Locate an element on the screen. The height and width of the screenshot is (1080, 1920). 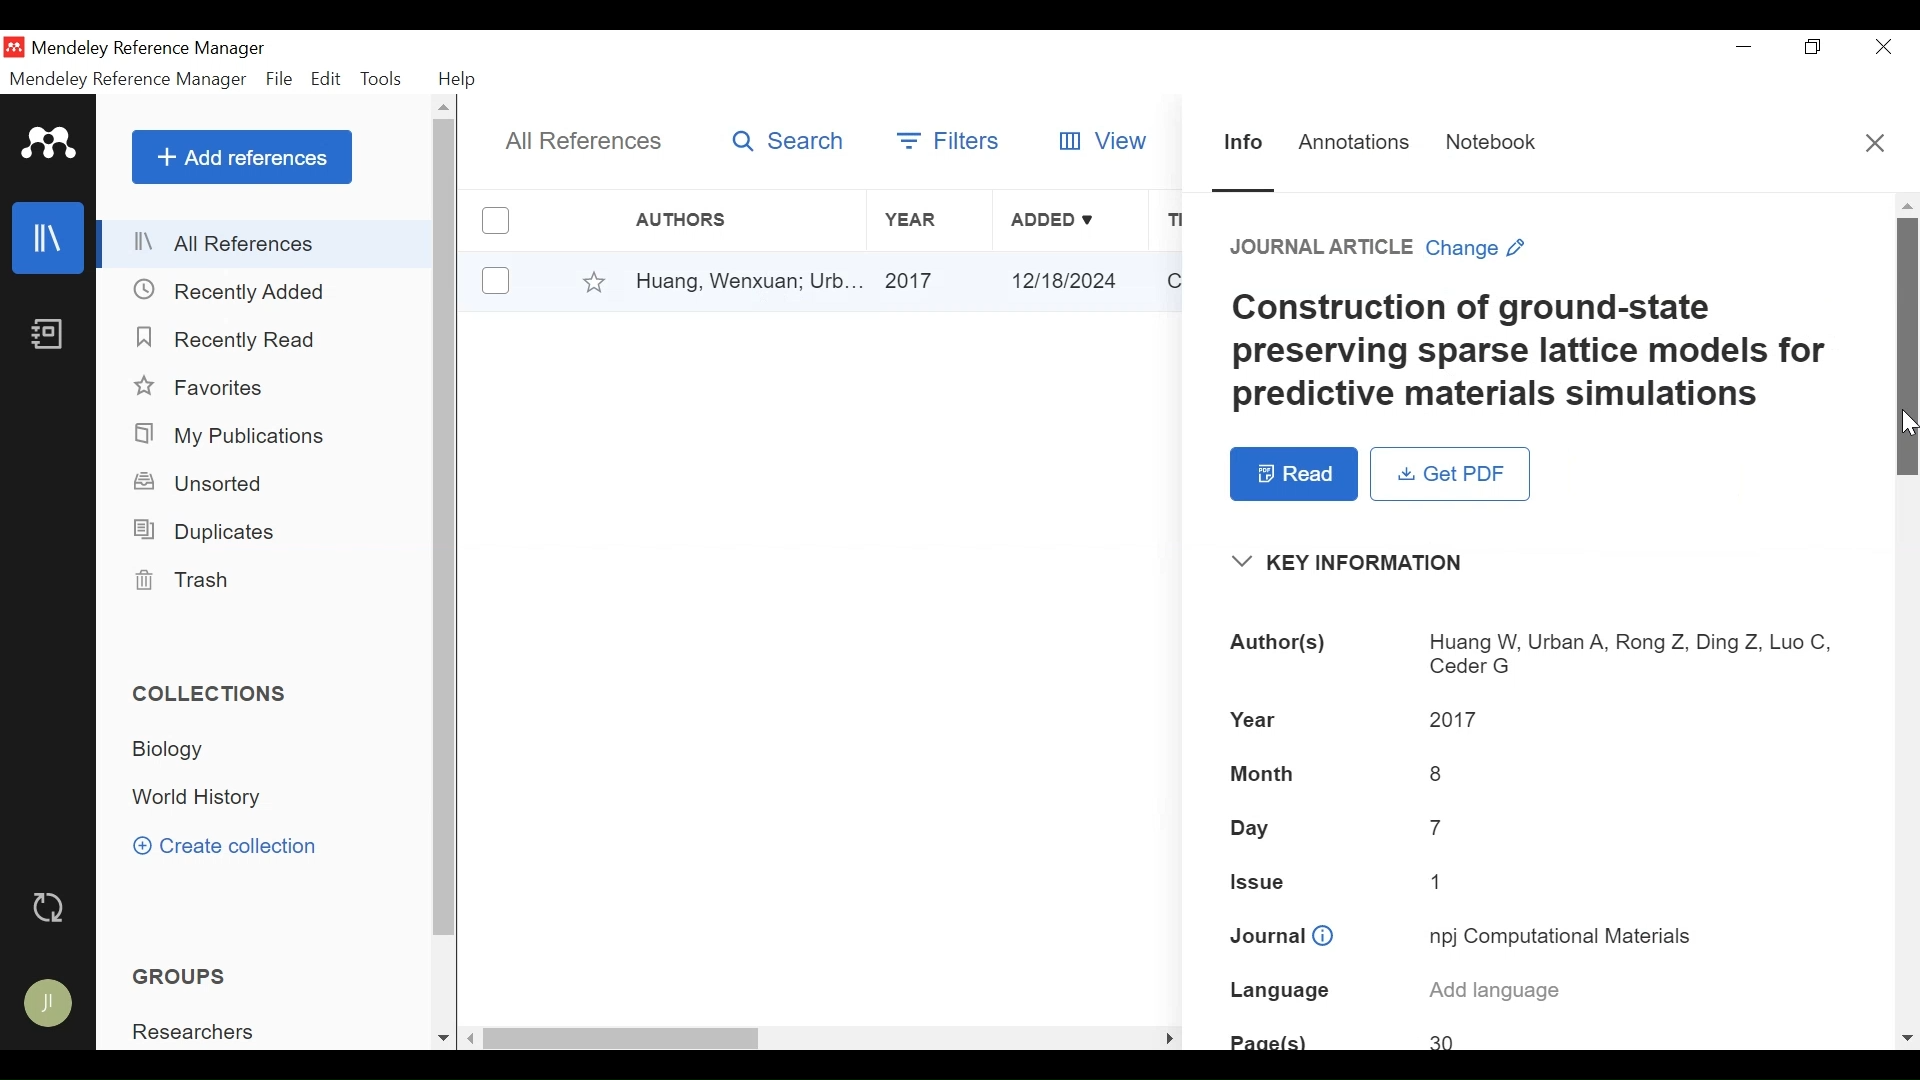
Page is located at coordinates (1269, 1039).